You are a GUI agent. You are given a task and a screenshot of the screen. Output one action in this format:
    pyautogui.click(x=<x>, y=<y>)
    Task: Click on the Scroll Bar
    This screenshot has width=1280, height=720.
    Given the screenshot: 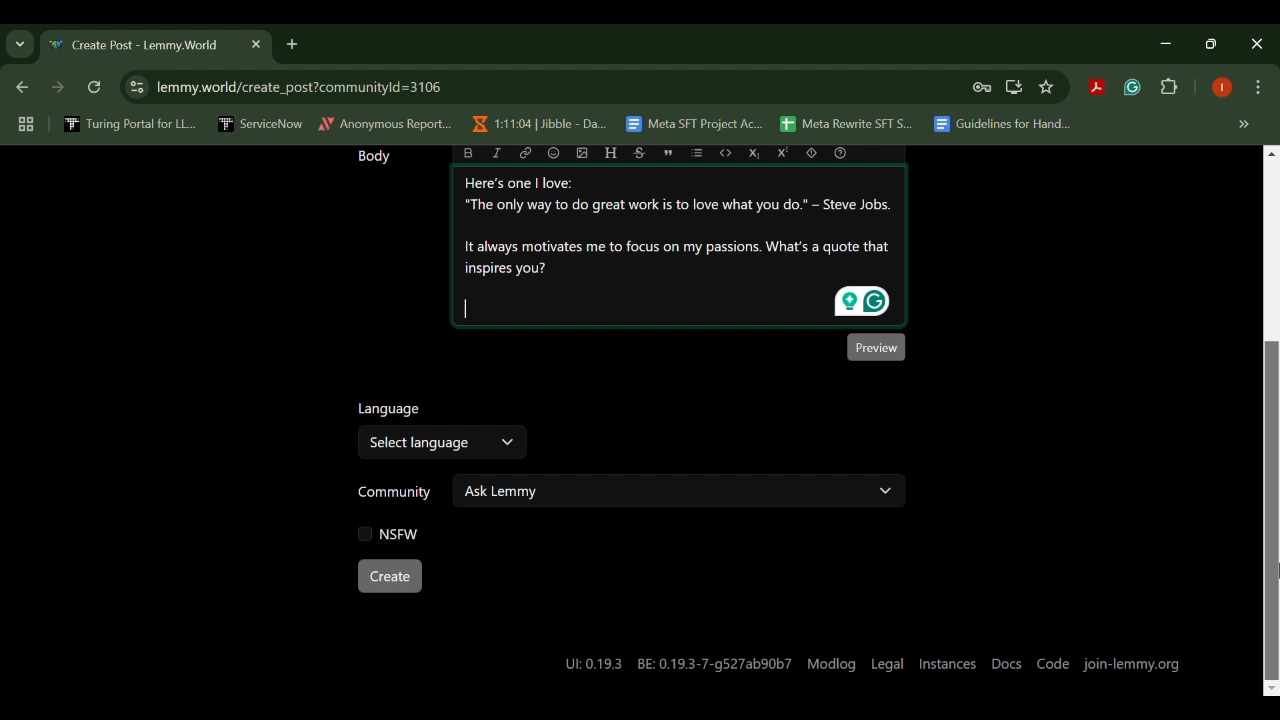 What is the action you would take?
    pyautogui.click(x=1270, y=422)
    